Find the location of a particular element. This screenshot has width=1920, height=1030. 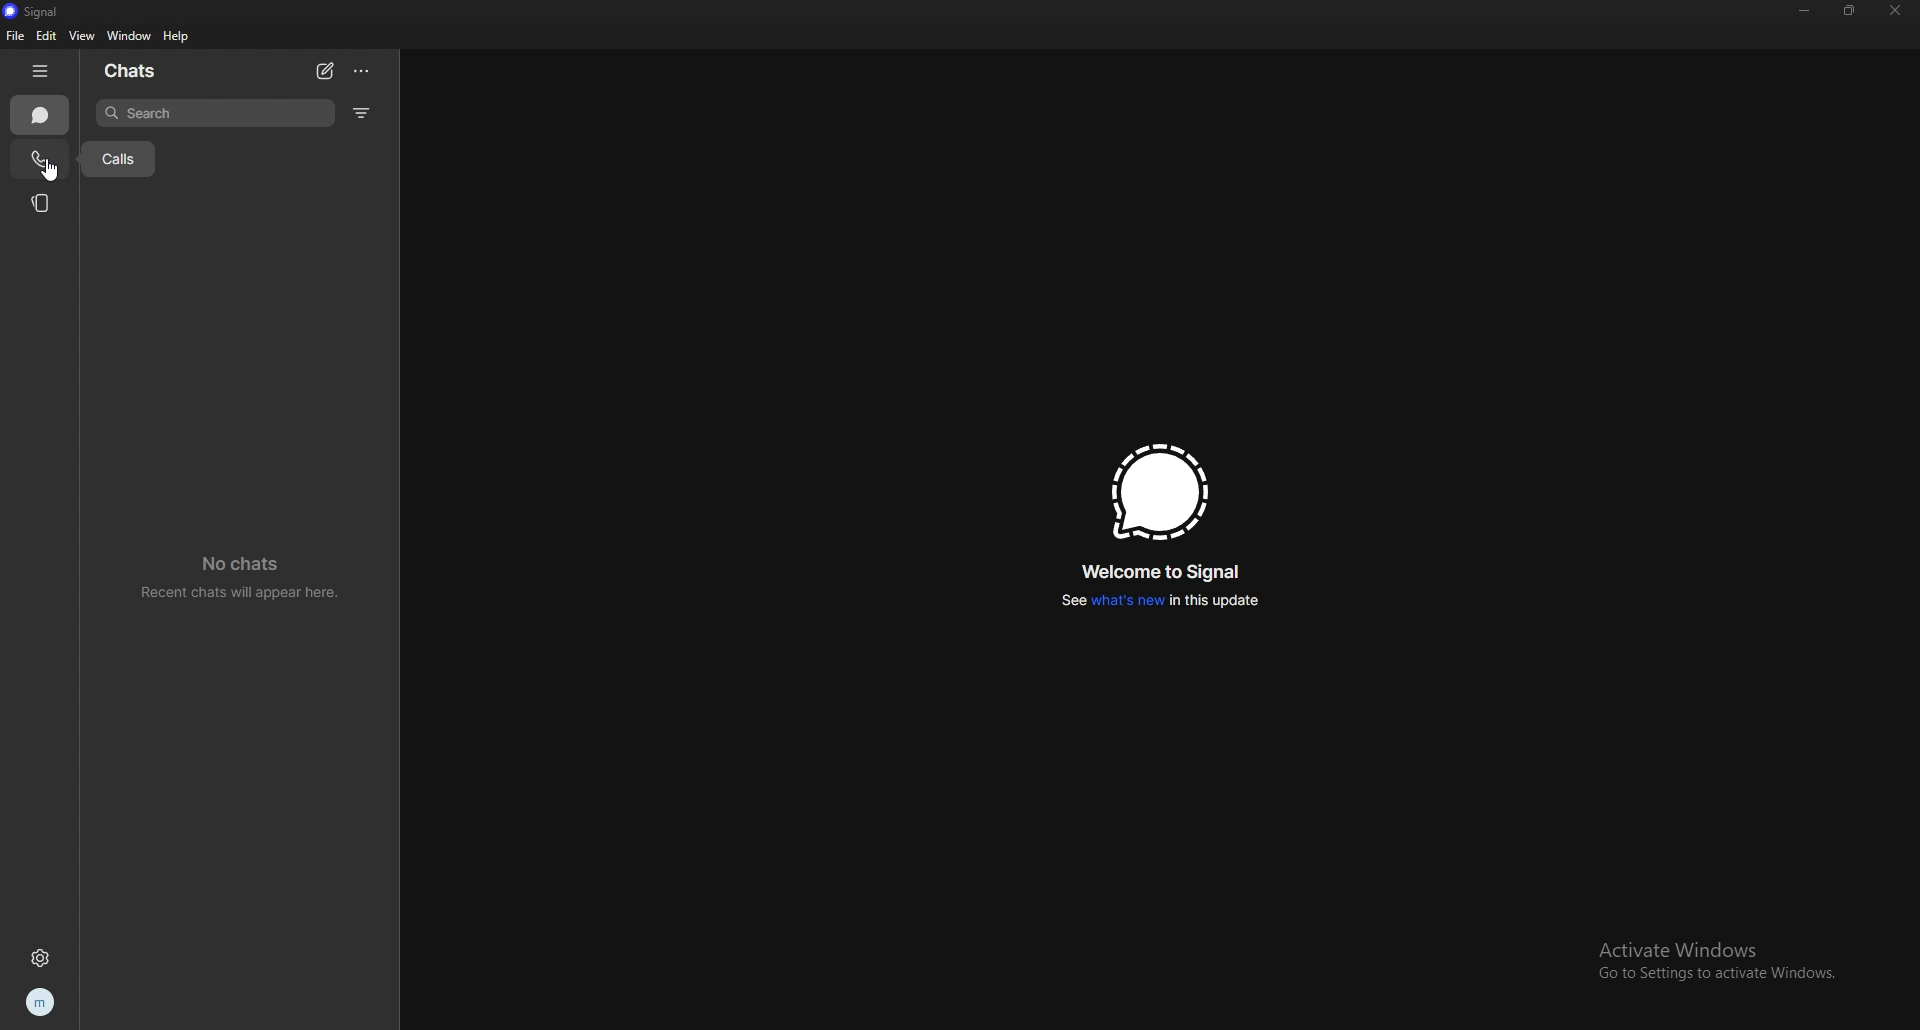

chats is located at coordinates (41, 116).